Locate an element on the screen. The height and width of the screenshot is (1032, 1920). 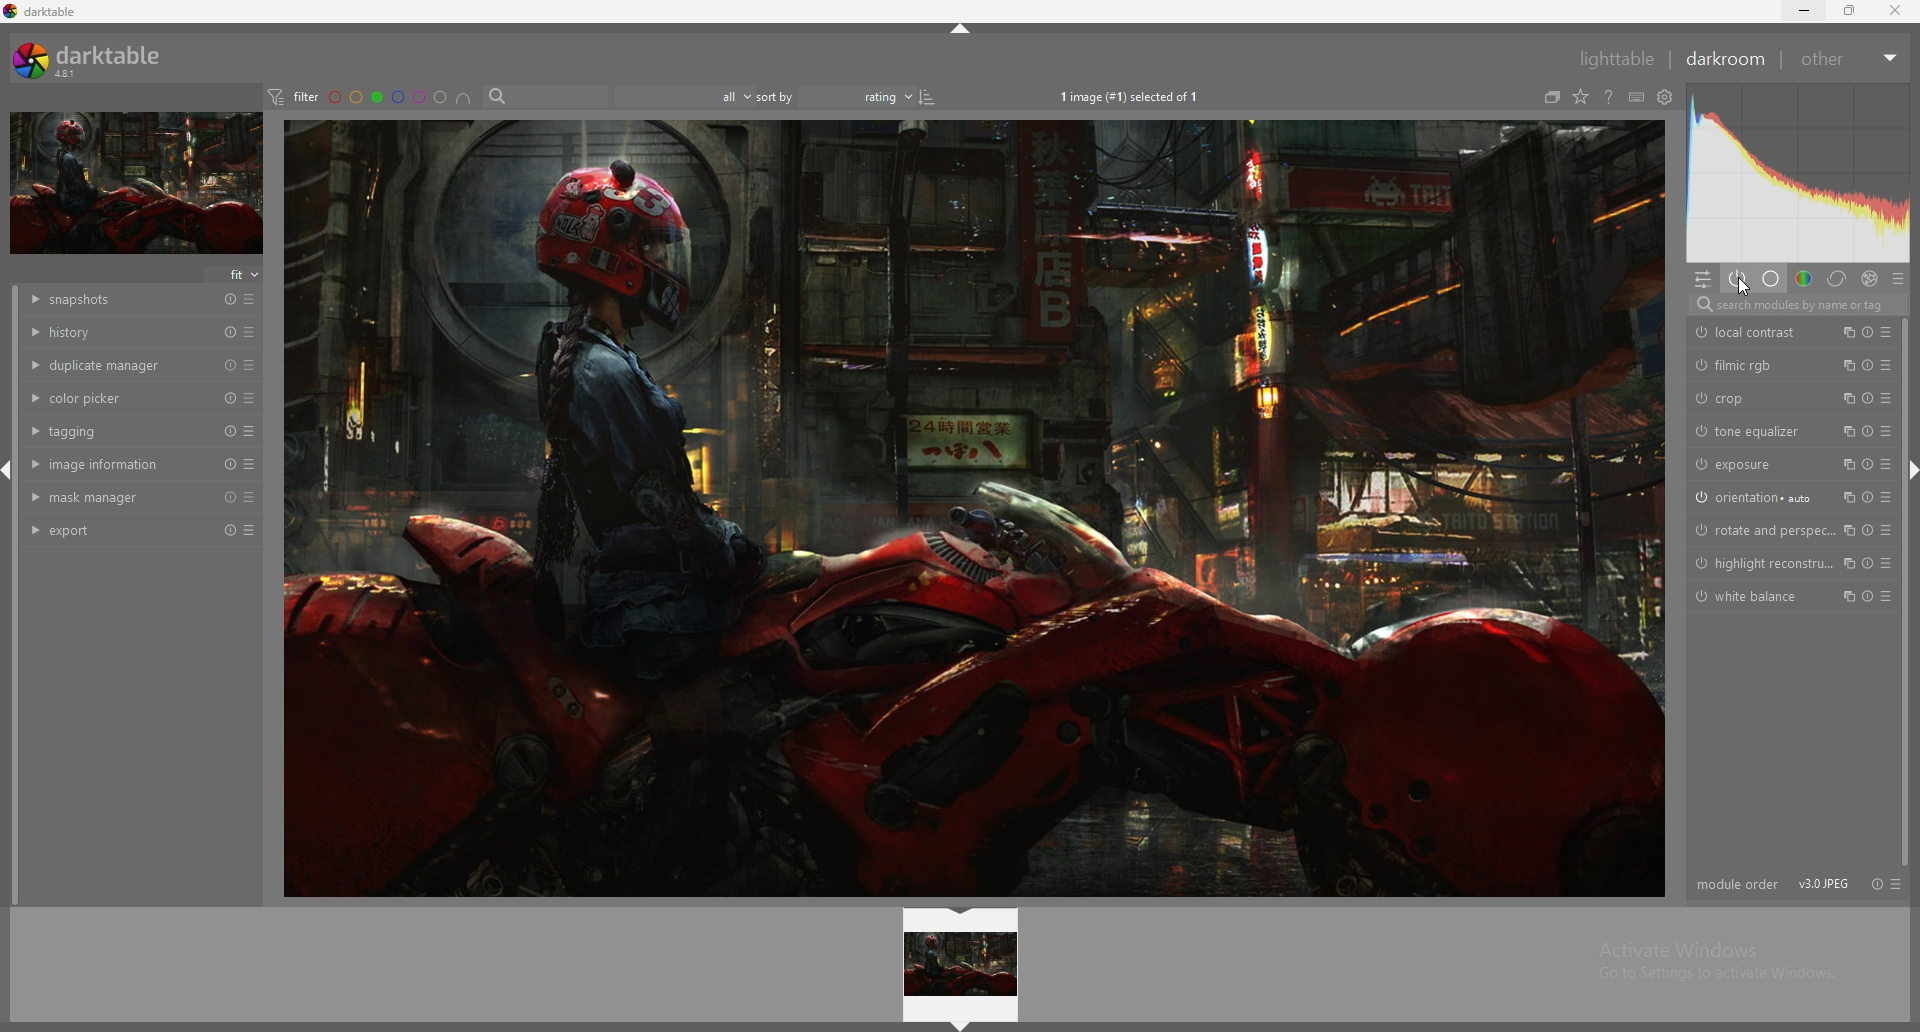
presets is located at coordinates (249, 531).